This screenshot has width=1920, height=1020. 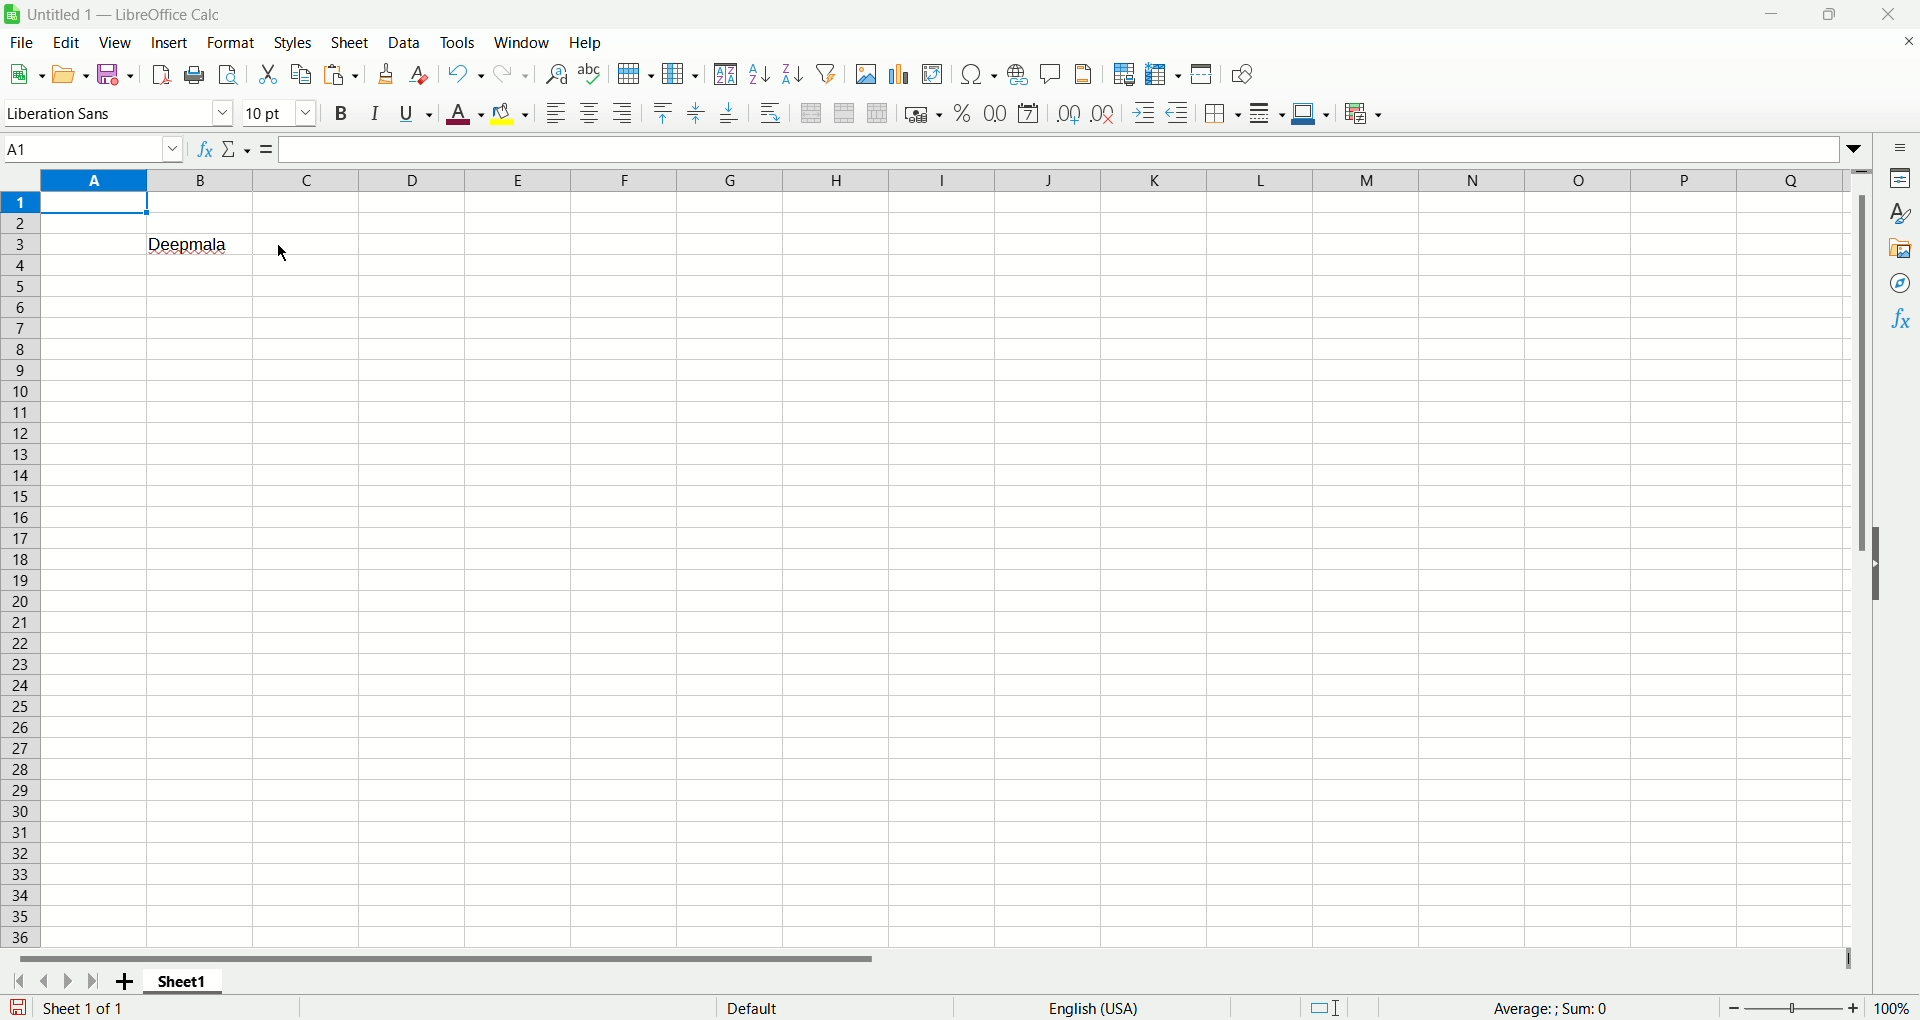 What do you see at coordinates (589, 74) in the screenshot?
I see `spell check` at bounding box center [589, 74].